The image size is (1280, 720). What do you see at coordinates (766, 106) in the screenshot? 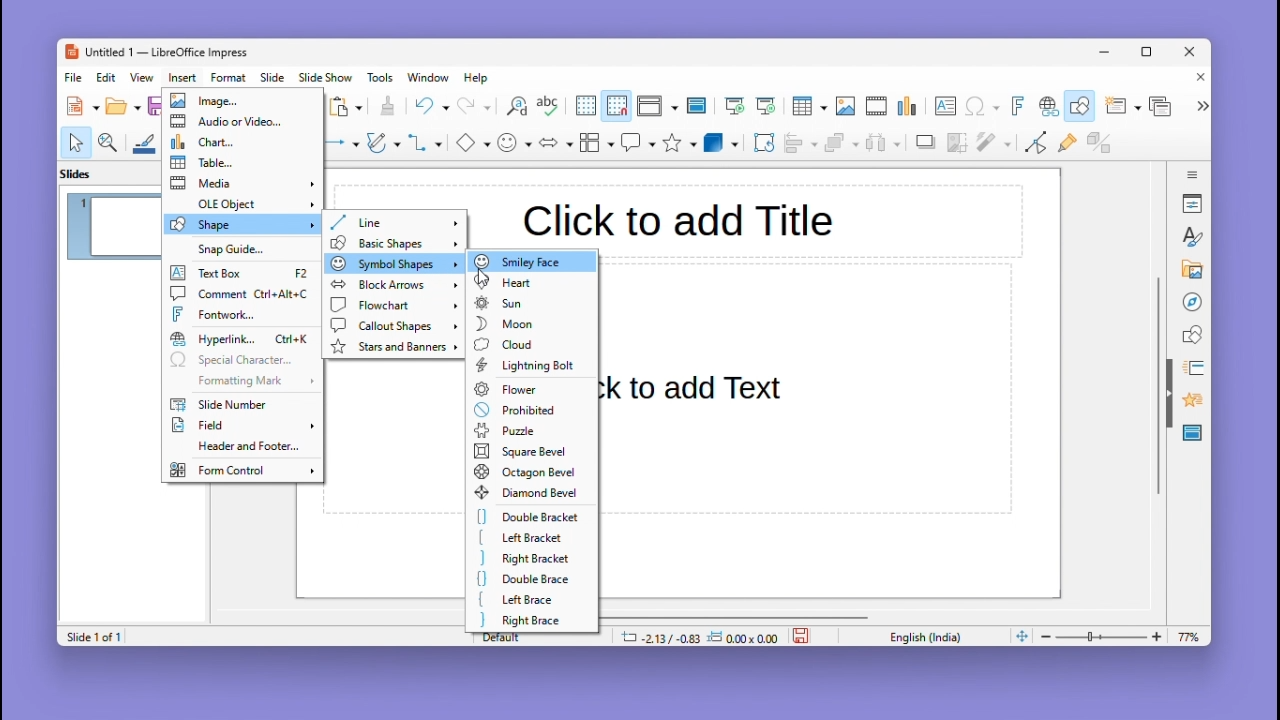
I see `Last slide` at bounding box center [766, 106].